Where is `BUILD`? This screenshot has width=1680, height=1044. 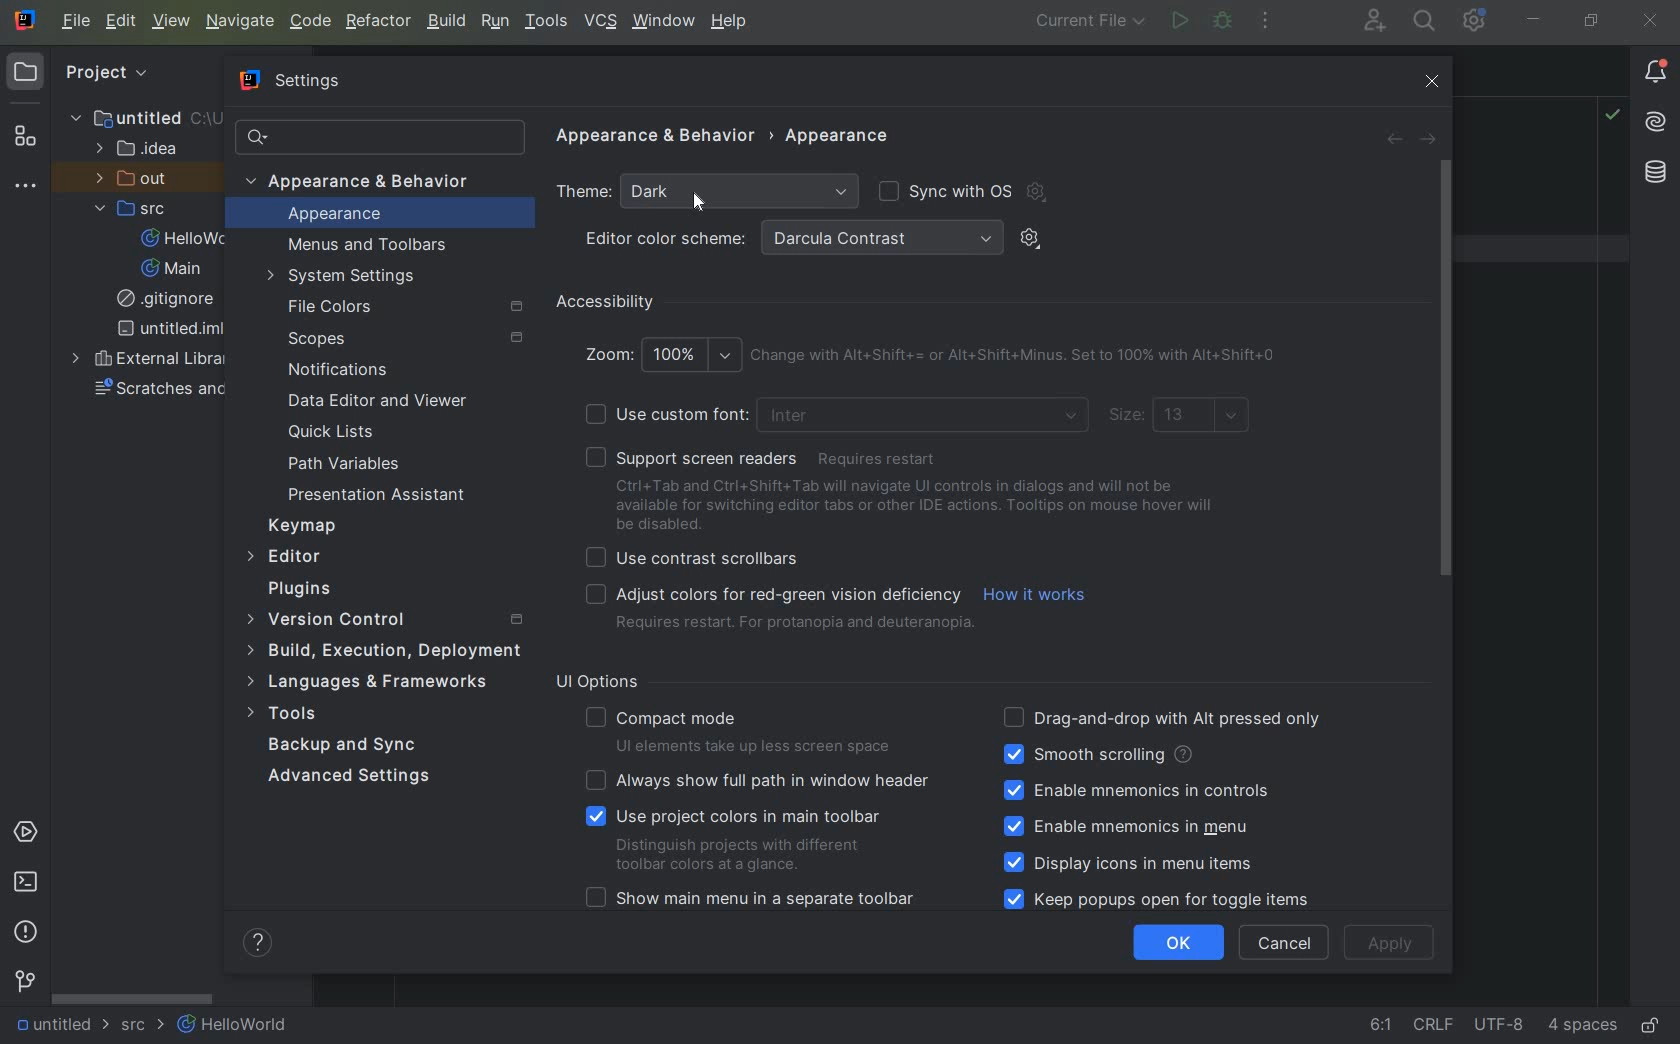 BUILD is located at coordinates (445, 21).